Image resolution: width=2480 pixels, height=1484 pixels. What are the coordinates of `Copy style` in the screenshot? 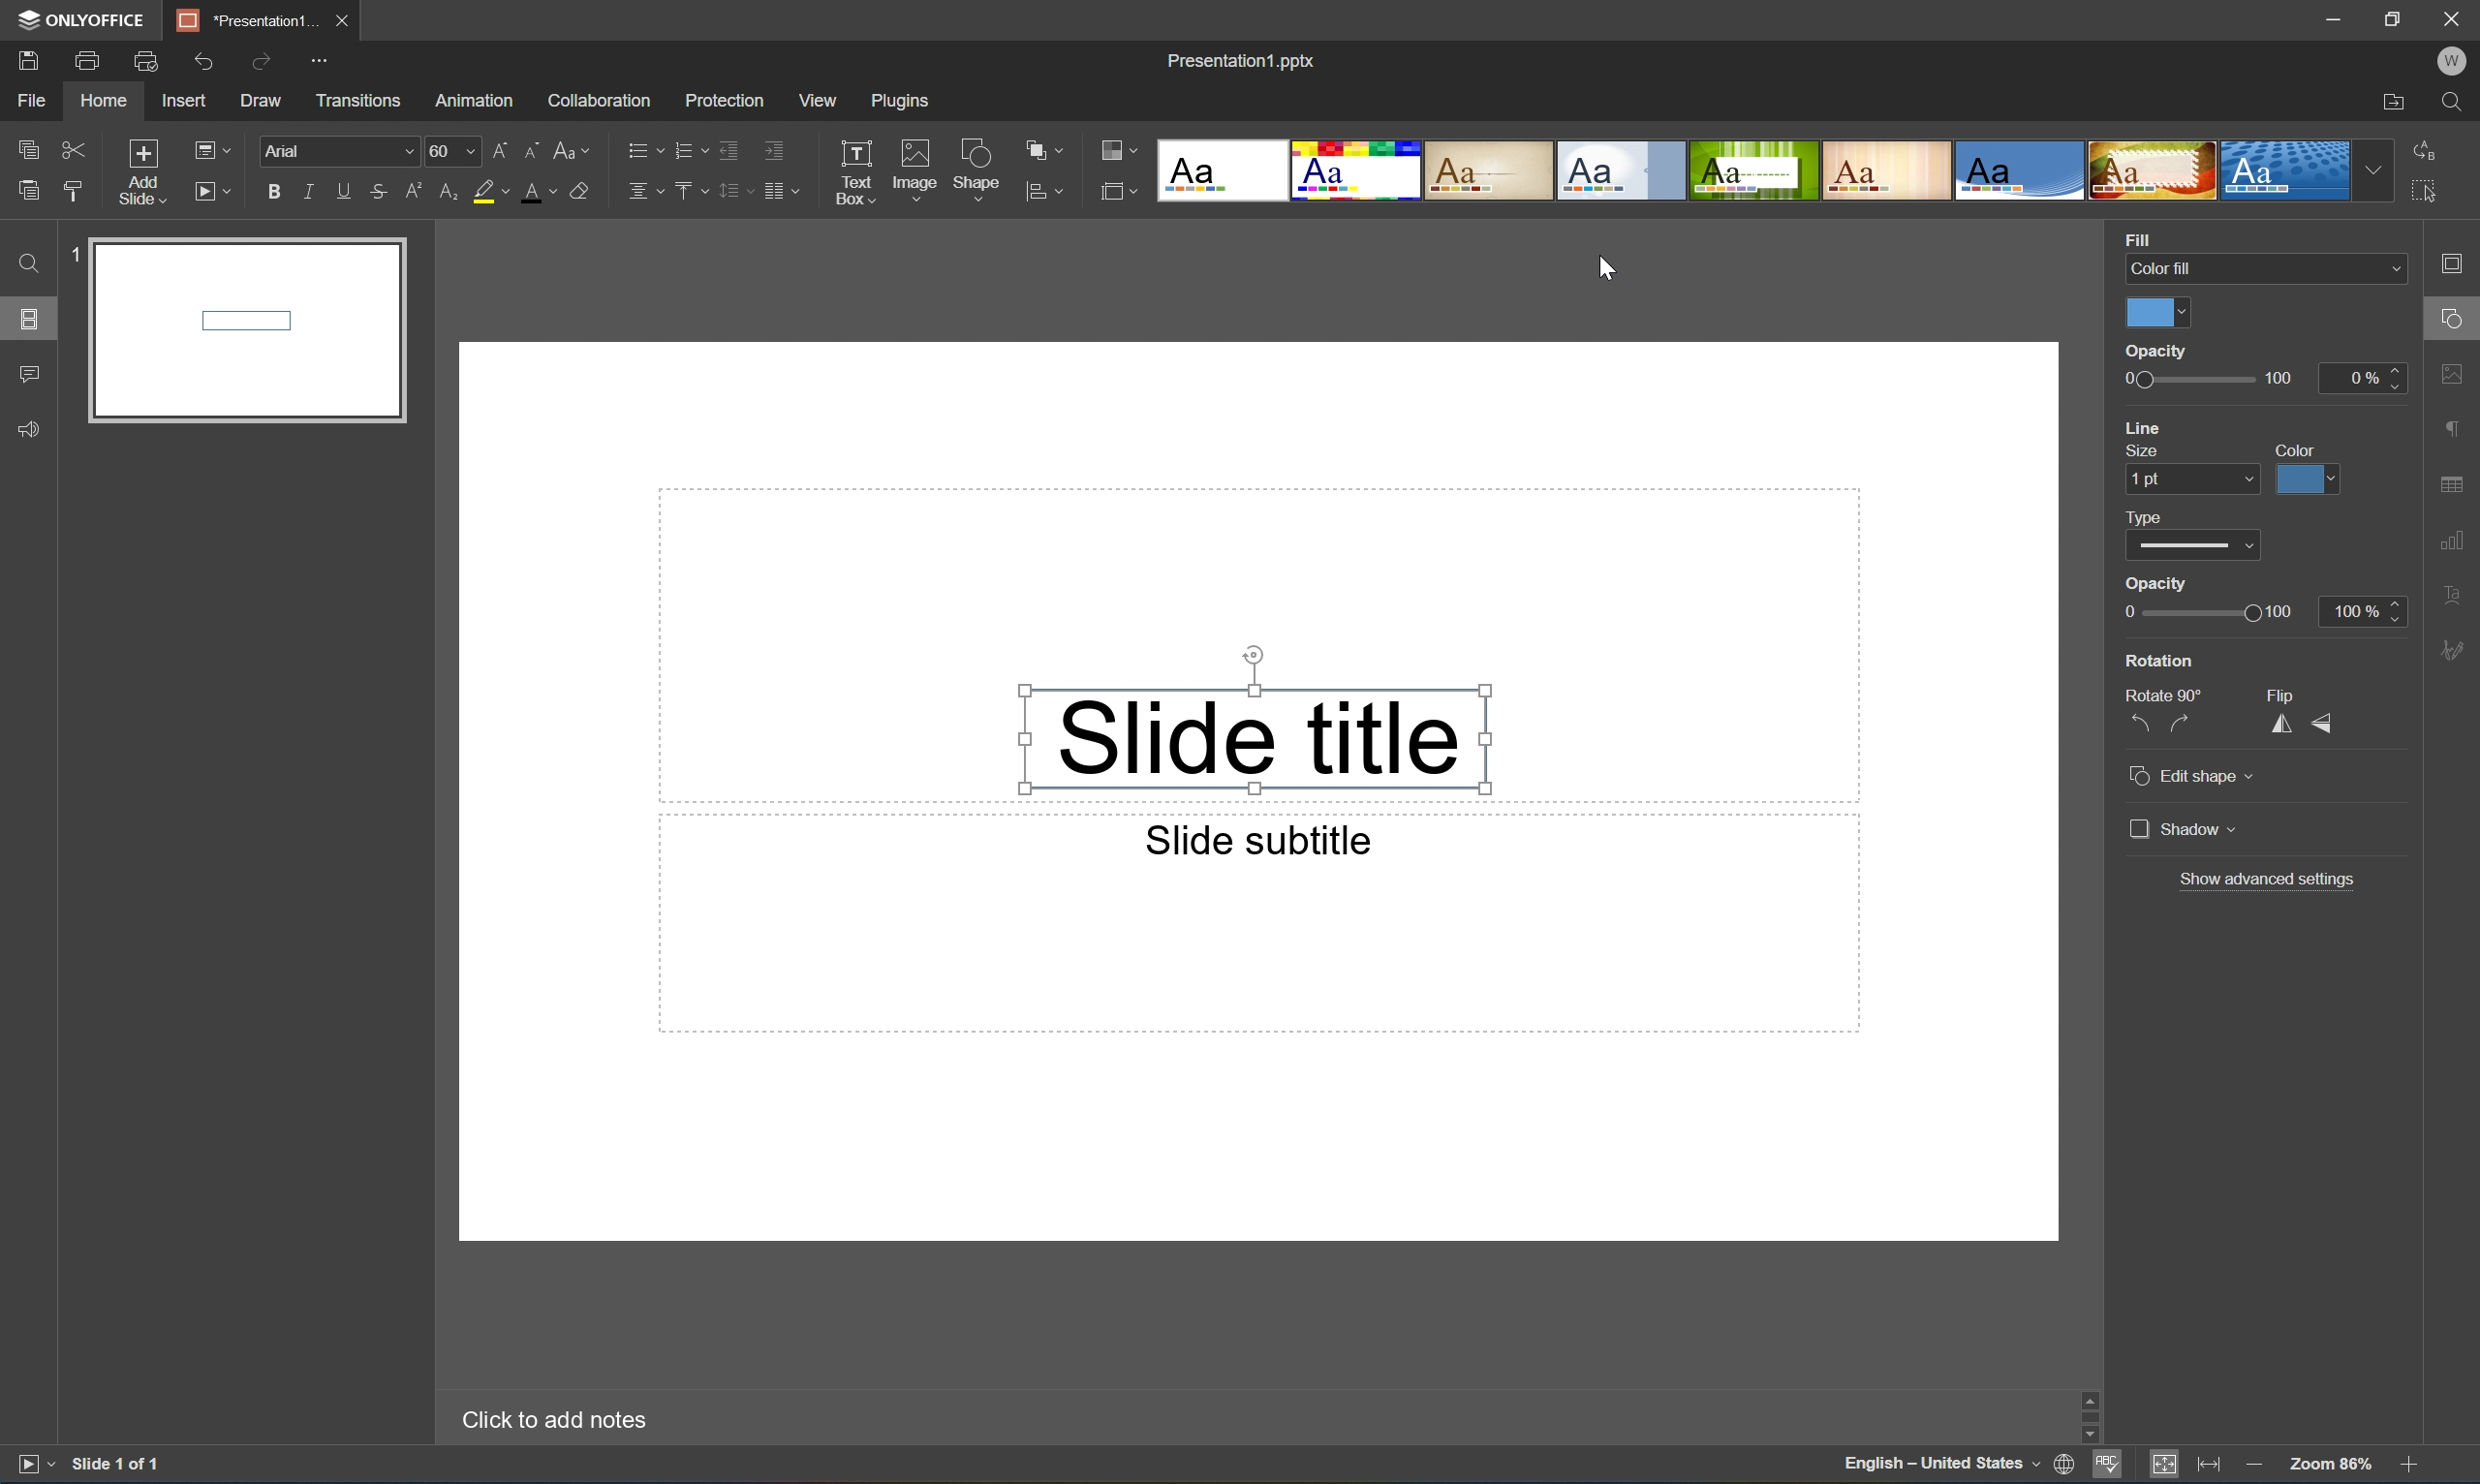 It's located at (73, 188).